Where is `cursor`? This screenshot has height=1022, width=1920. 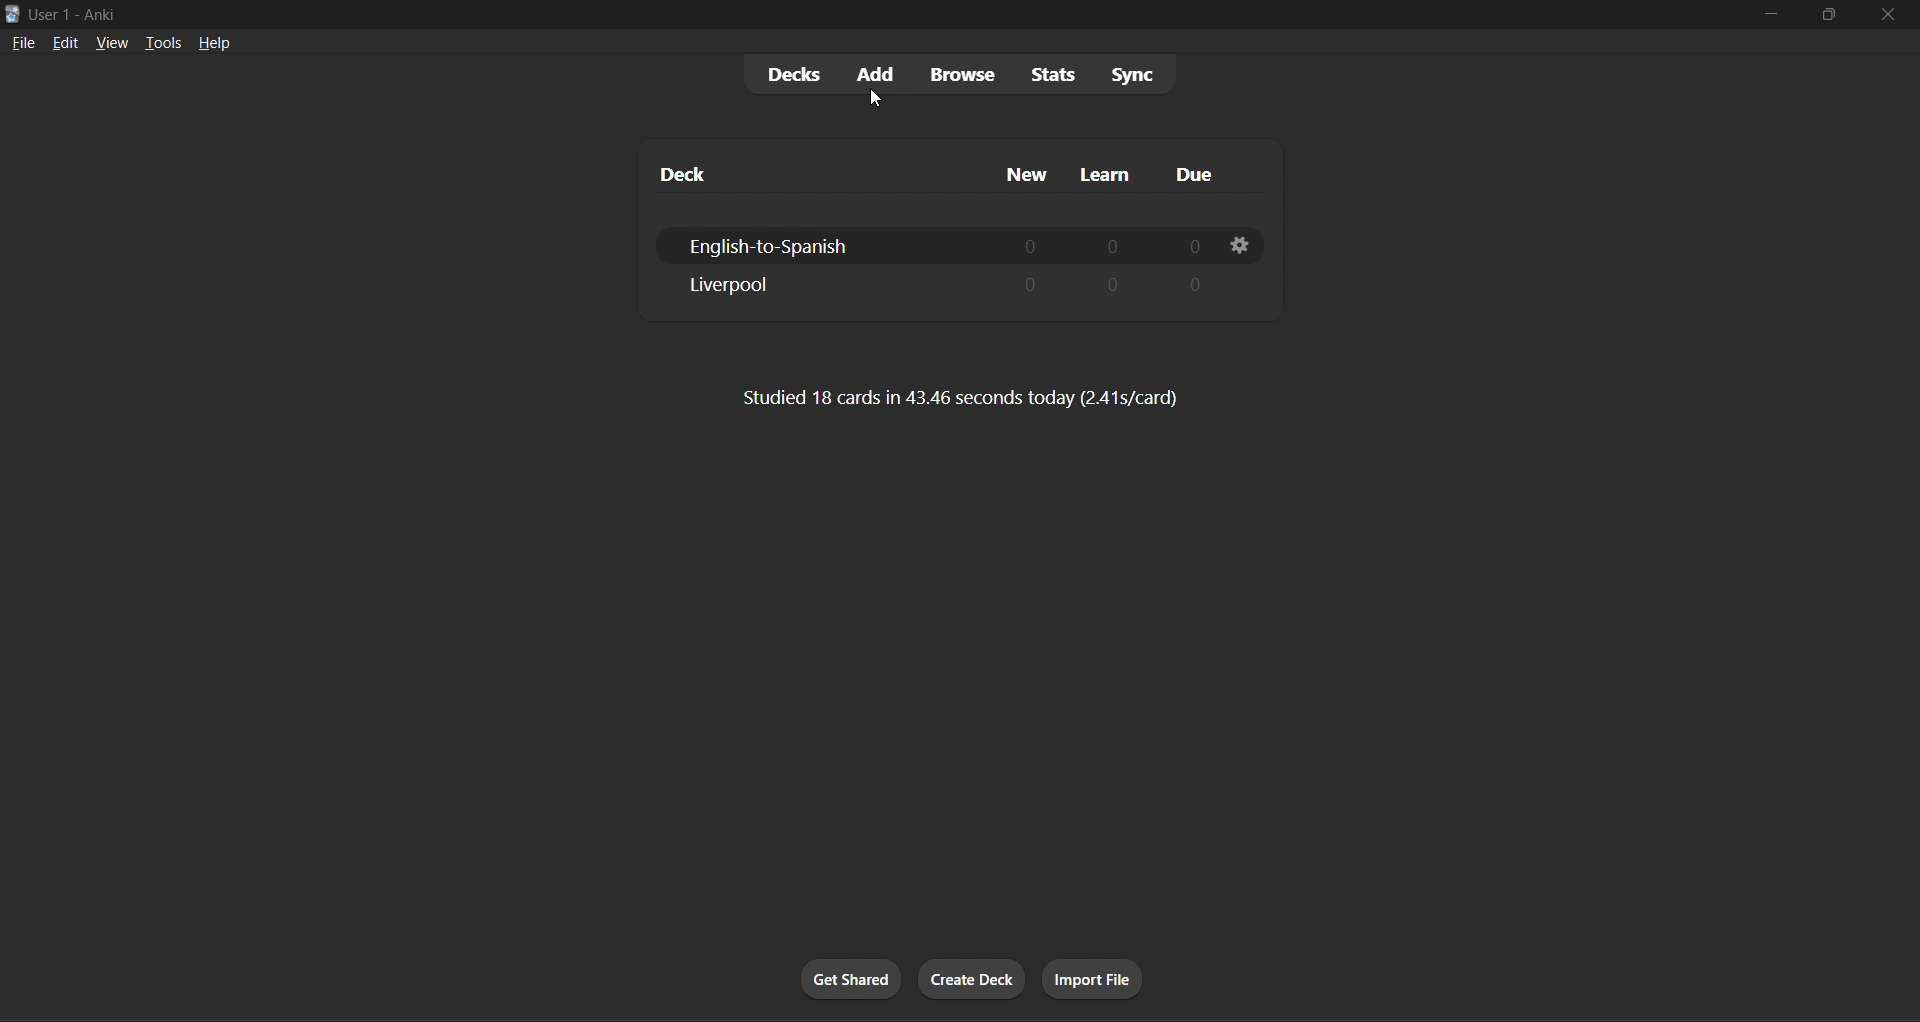 cursor is located at coordinates (878, 99).